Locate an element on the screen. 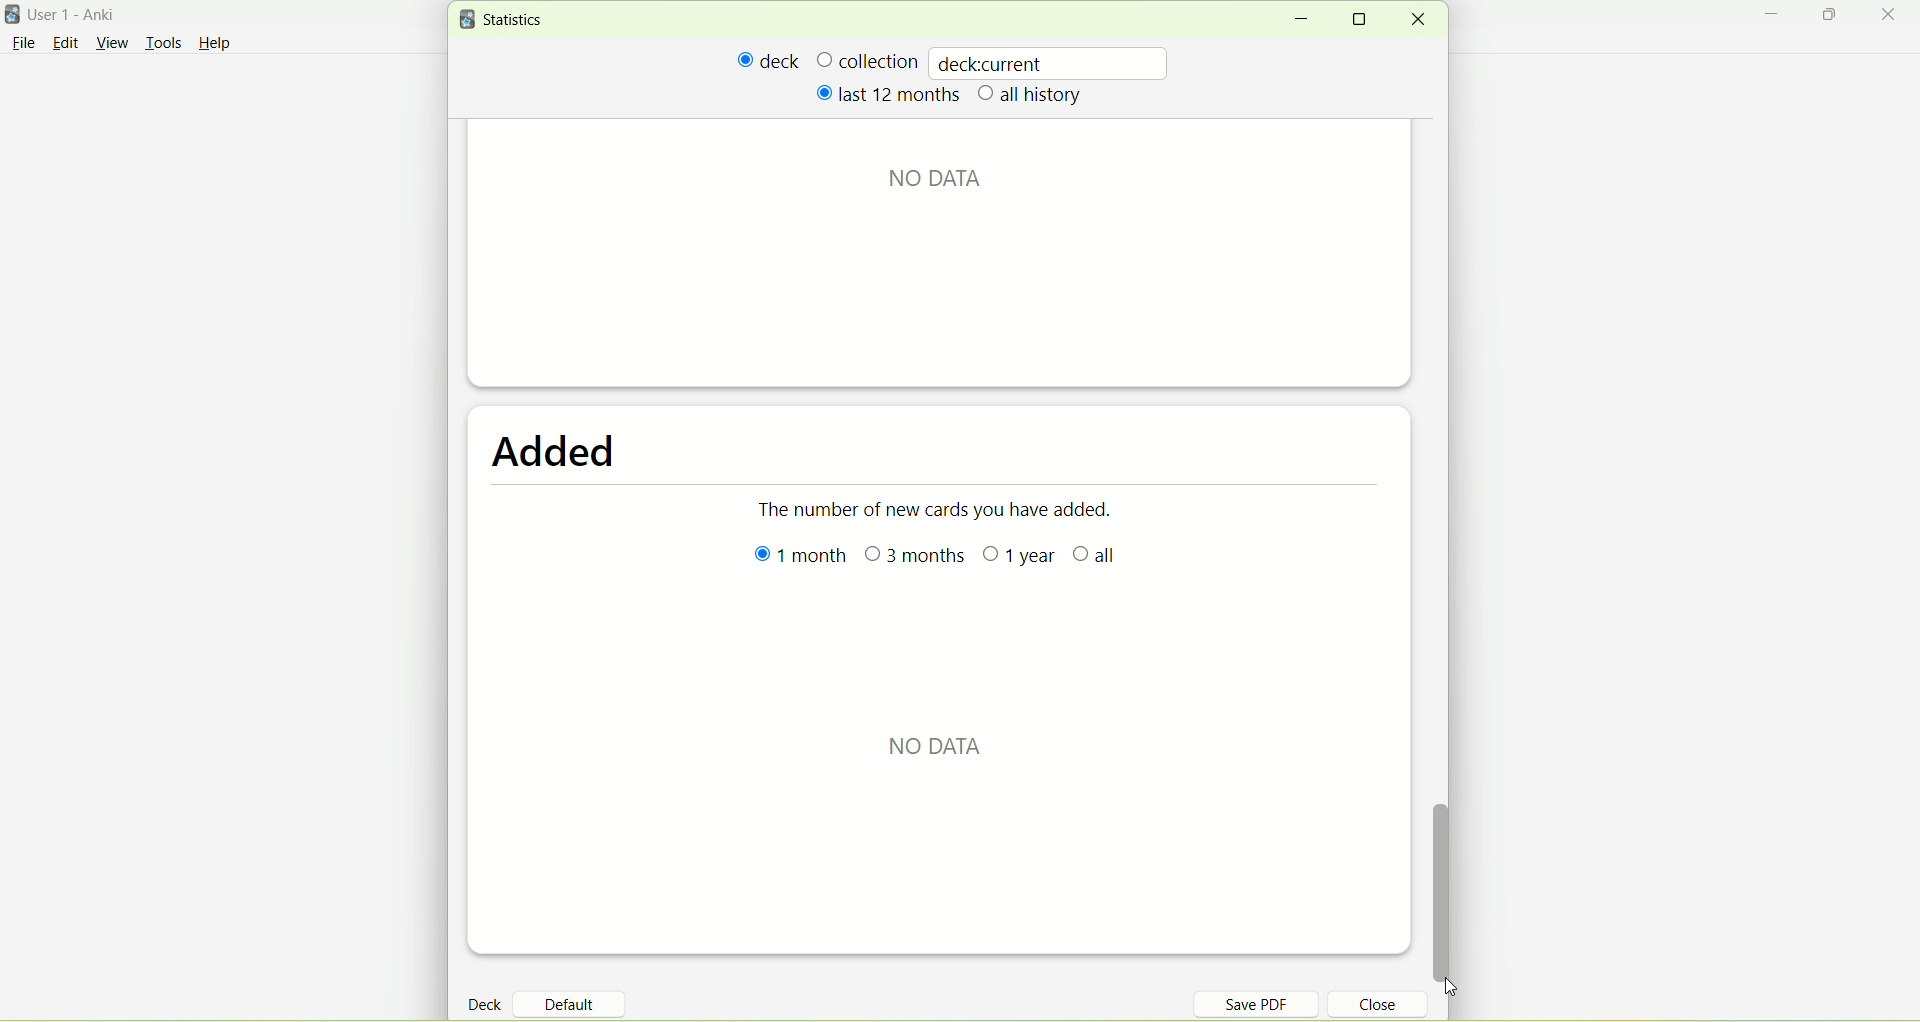 Image resolution: width=1920 pixels, height=1022 pixels. deckcurrent is located at coordinates (1051, 62).